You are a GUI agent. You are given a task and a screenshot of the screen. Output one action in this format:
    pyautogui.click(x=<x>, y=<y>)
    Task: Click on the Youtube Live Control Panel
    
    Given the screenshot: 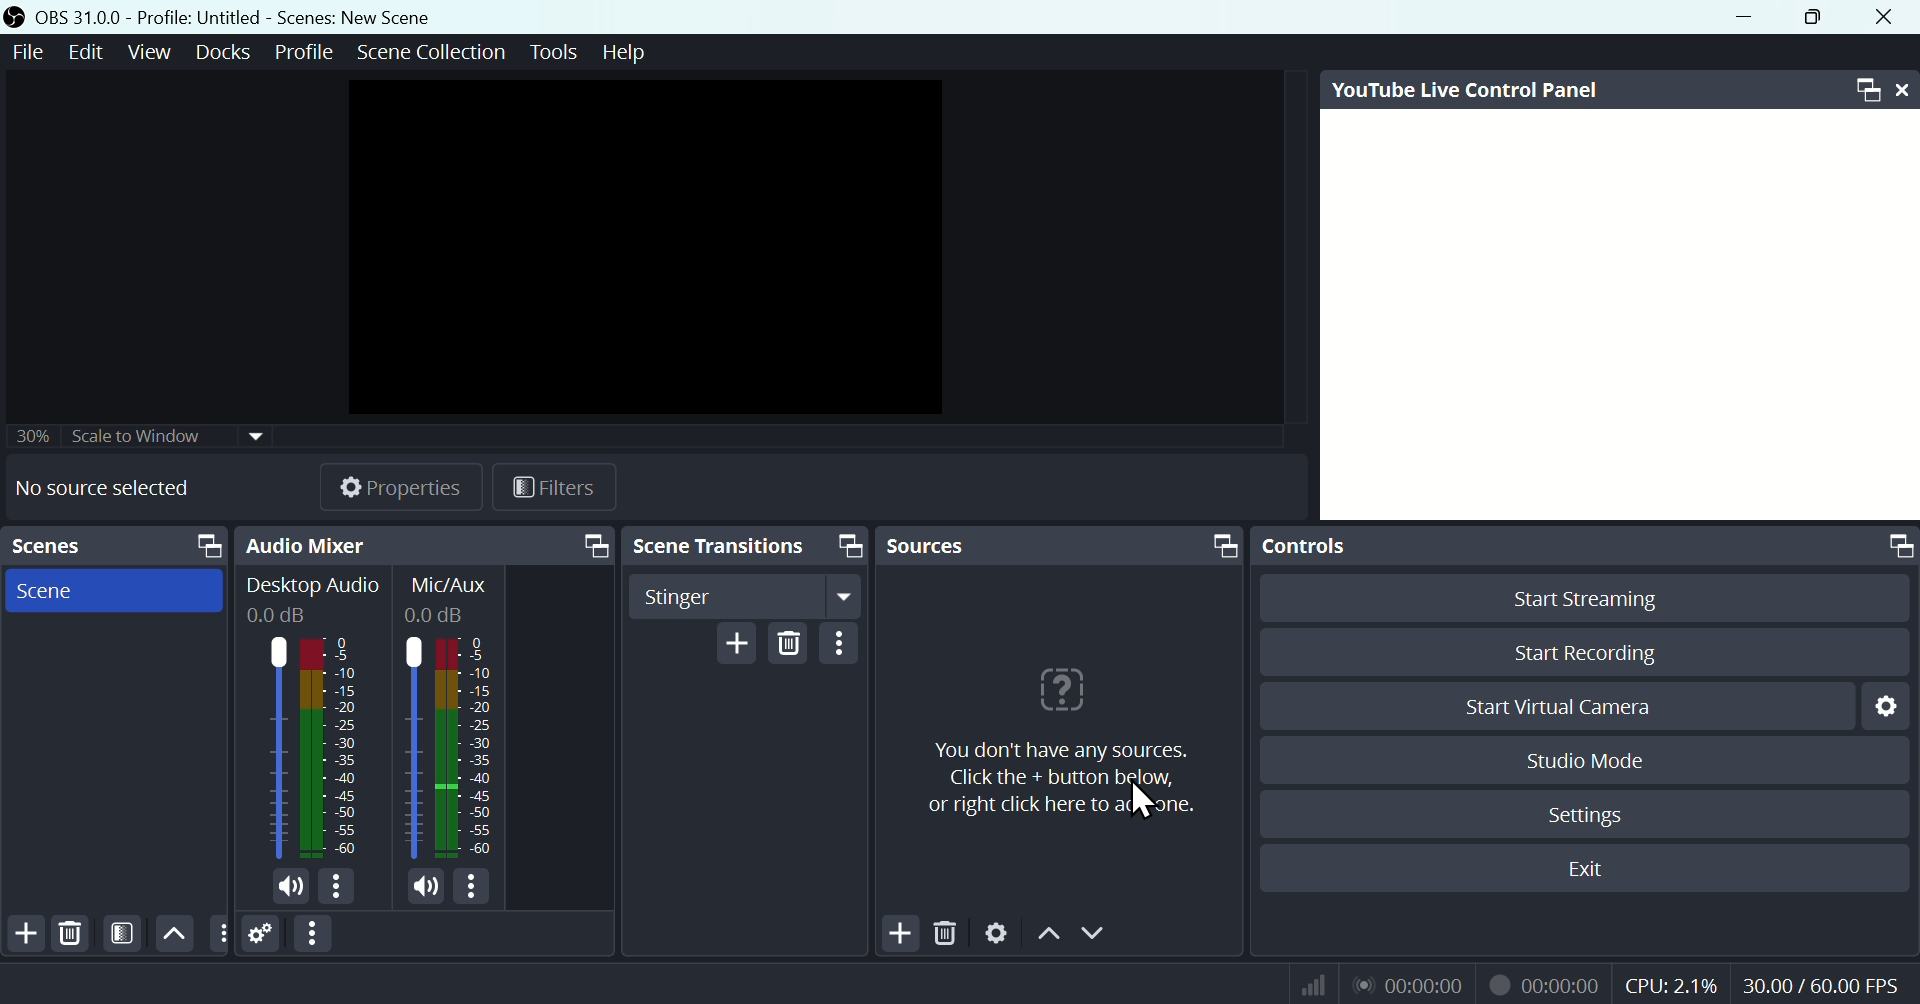 What is the action you would take?
    pyautogui.click(x=1461, y=89)
    